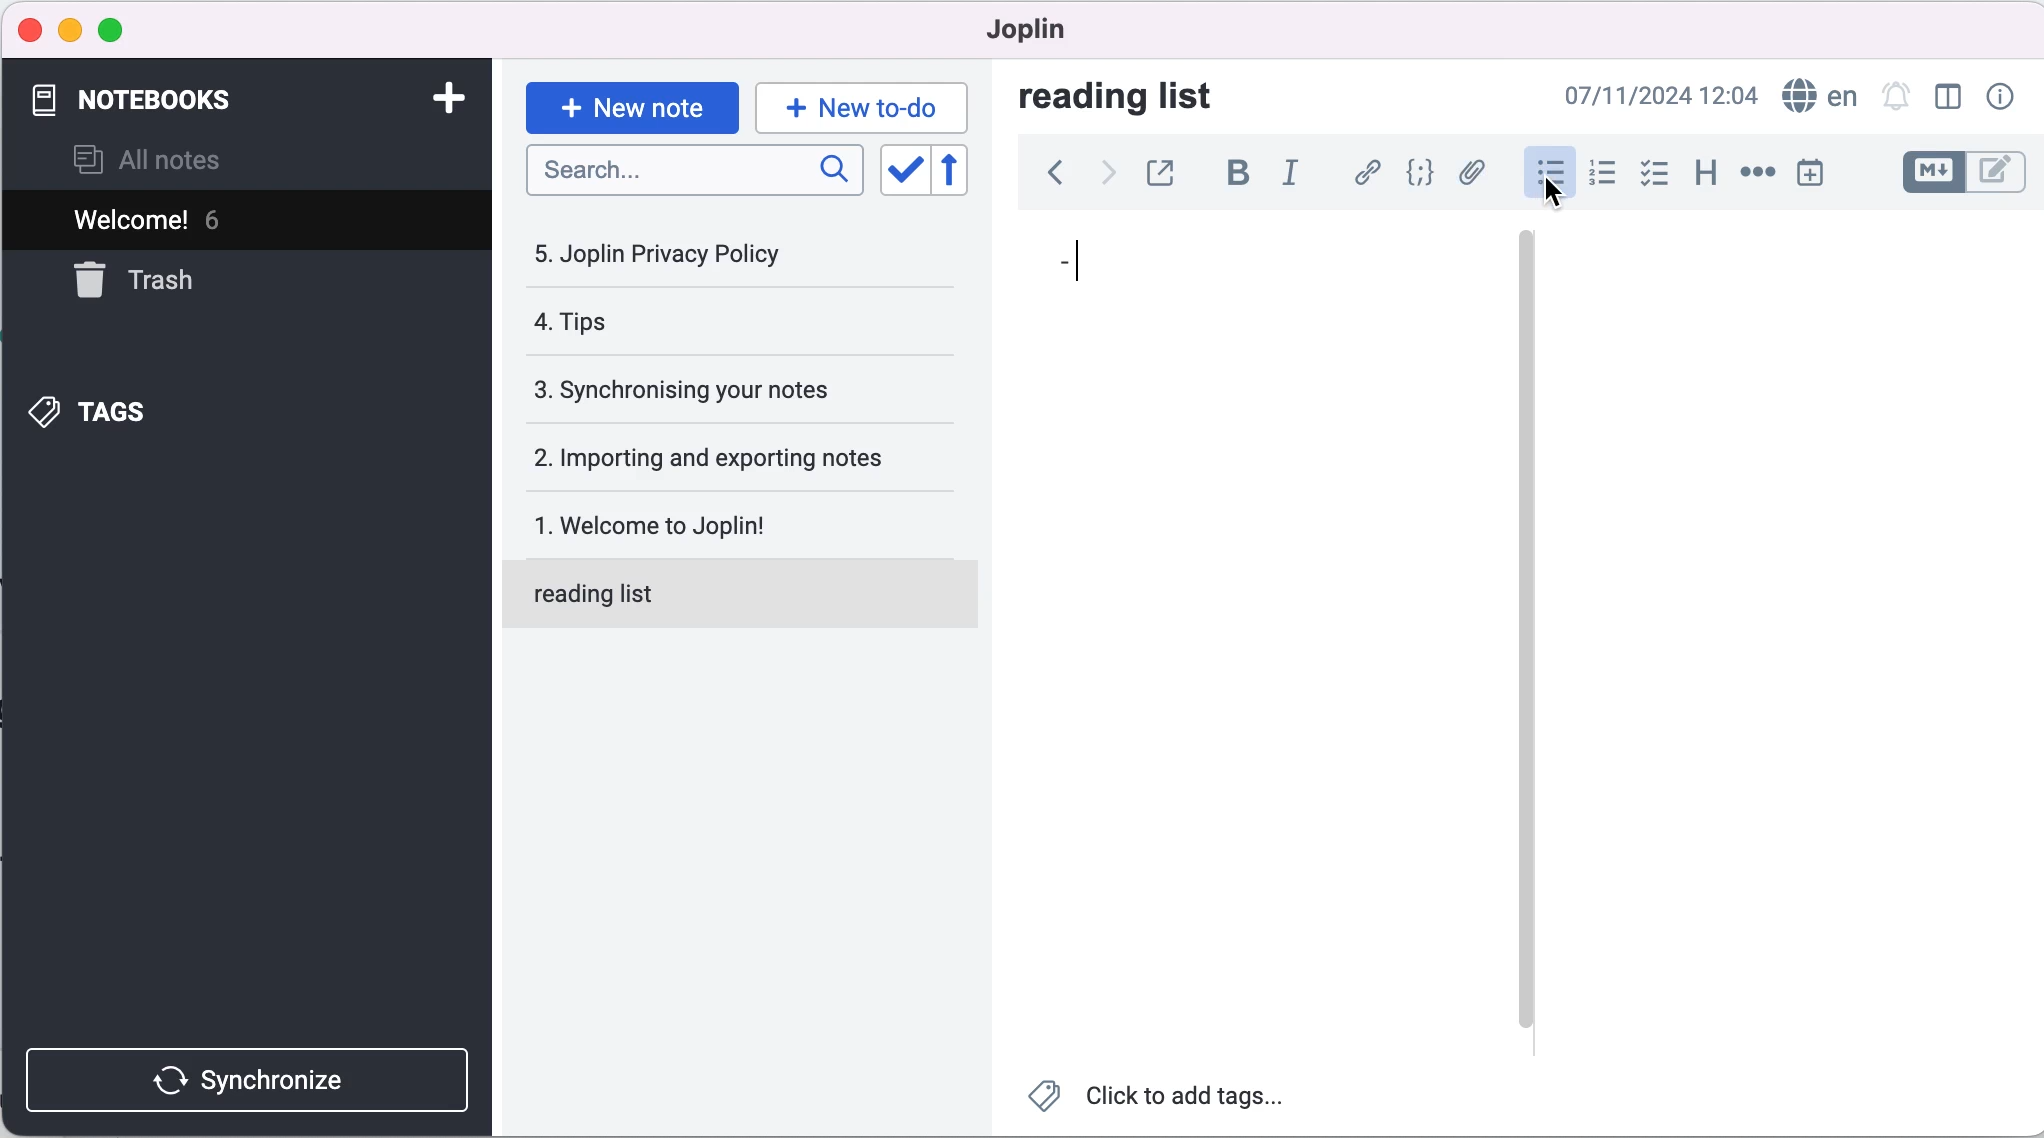 Image resolution: width=2044 pixels, height=1138 pixels. What do you see at coordinates (746, 515) in the screenshot?
I see `welcome to joplin` at bounding box center [746, 515].